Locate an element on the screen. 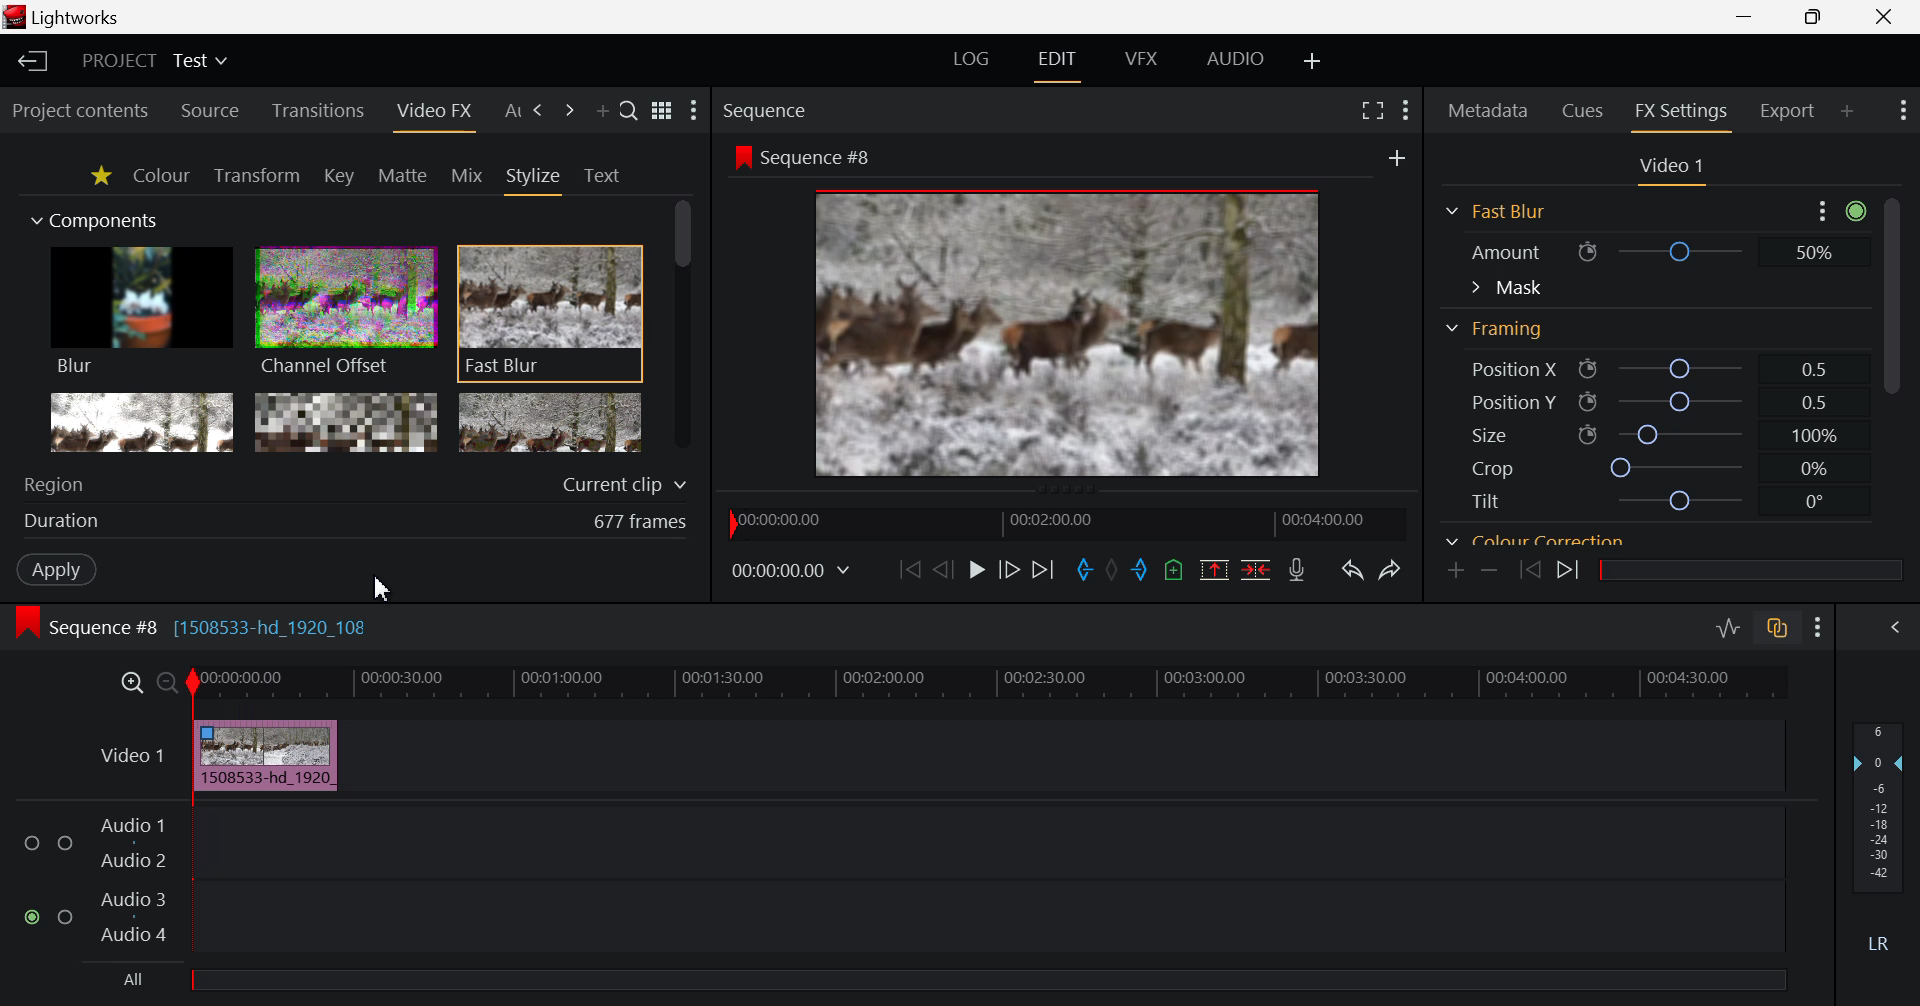 This screenshot has height=1006, width=1920. Size is located at coordinates (1649, 433).